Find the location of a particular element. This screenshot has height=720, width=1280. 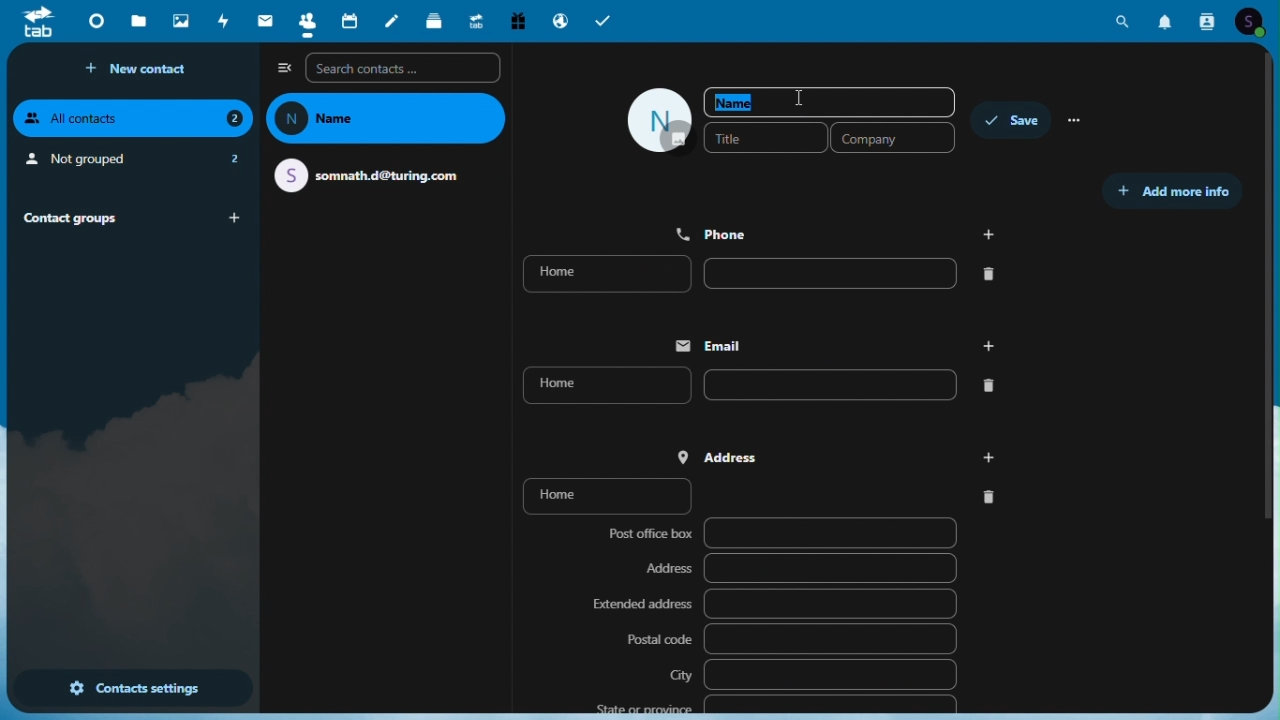

Not grouped is located at coordinates (131, 161).